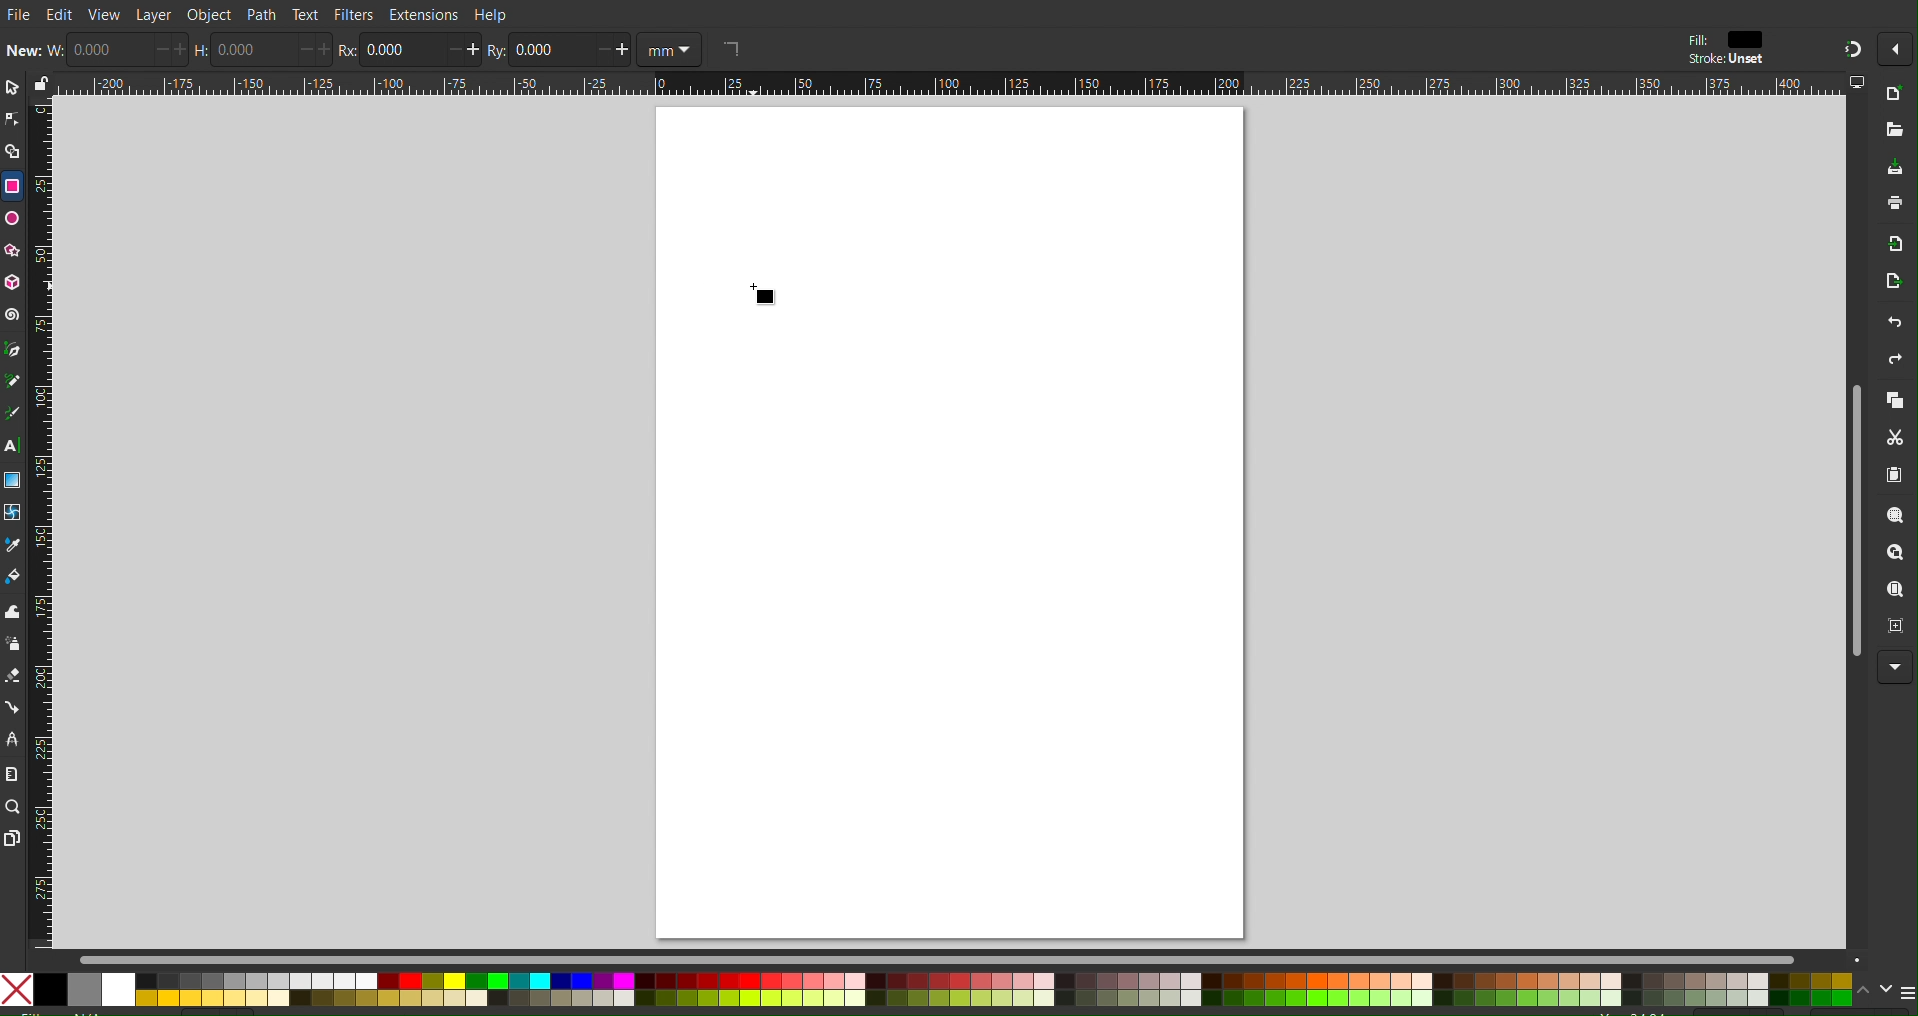 The height and width of the screenshot is (1016, 1918). What do you see at coordinates (202, 54) in the screenshot?
I see `H` at bounding box center [202, 54].